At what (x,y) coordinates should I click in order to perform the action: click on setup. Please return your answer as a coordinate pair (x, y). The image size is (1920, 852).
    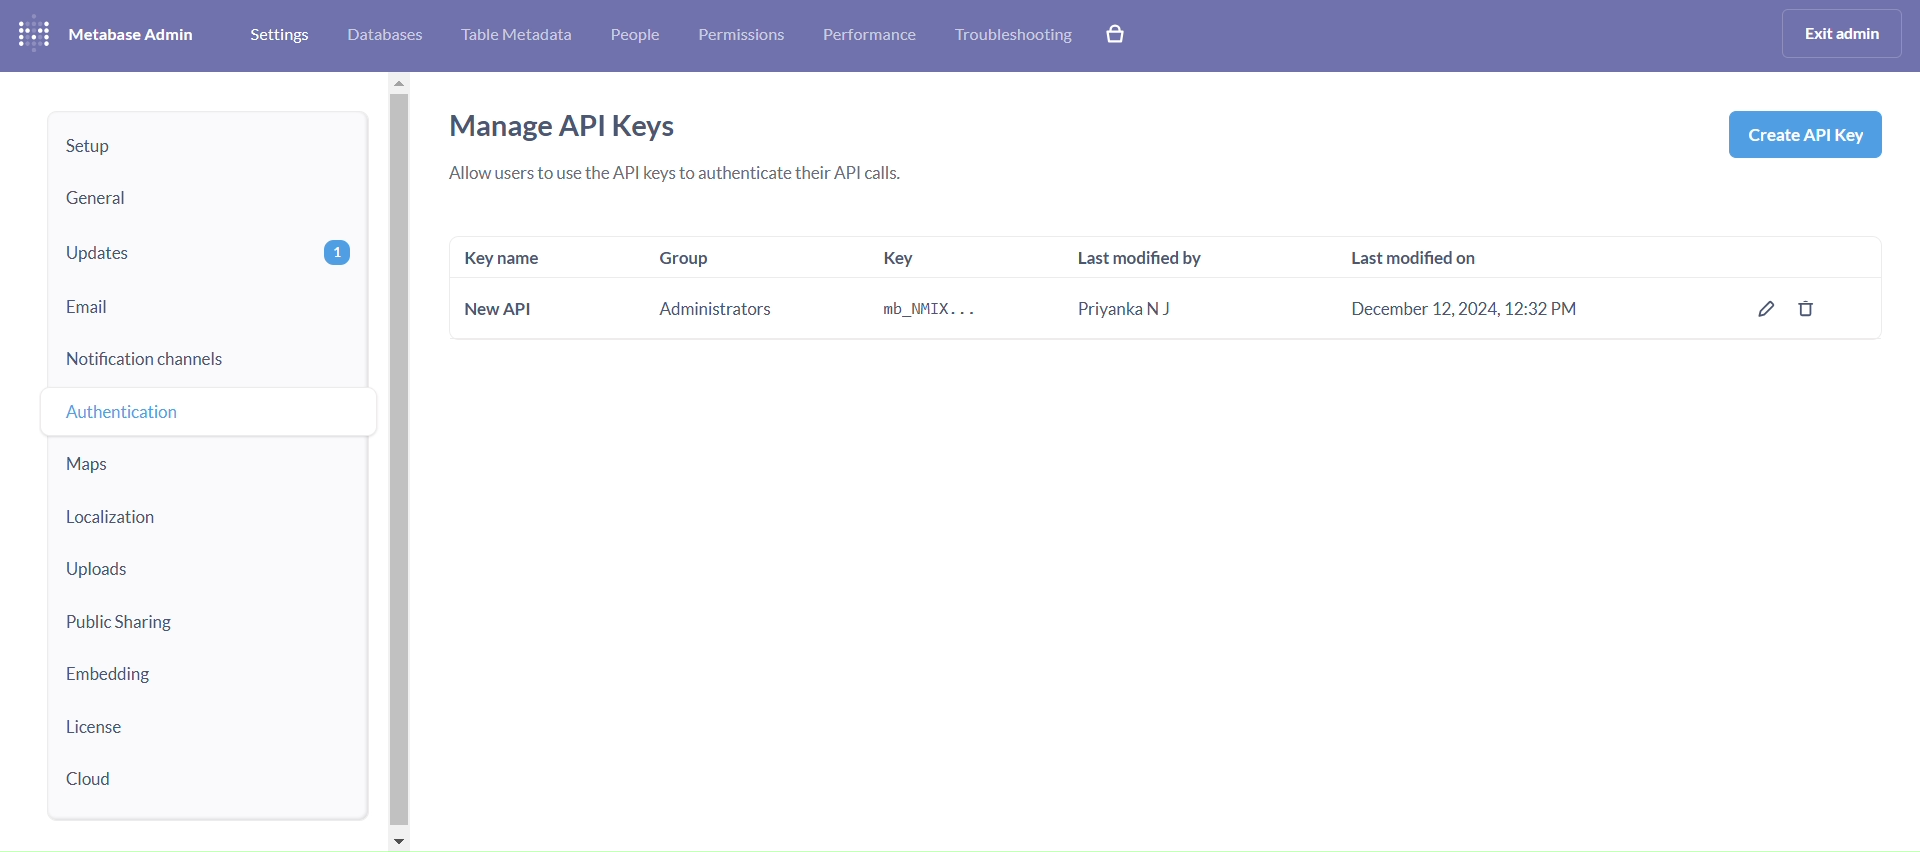
    Looking at the image, I should click on (211, 144).